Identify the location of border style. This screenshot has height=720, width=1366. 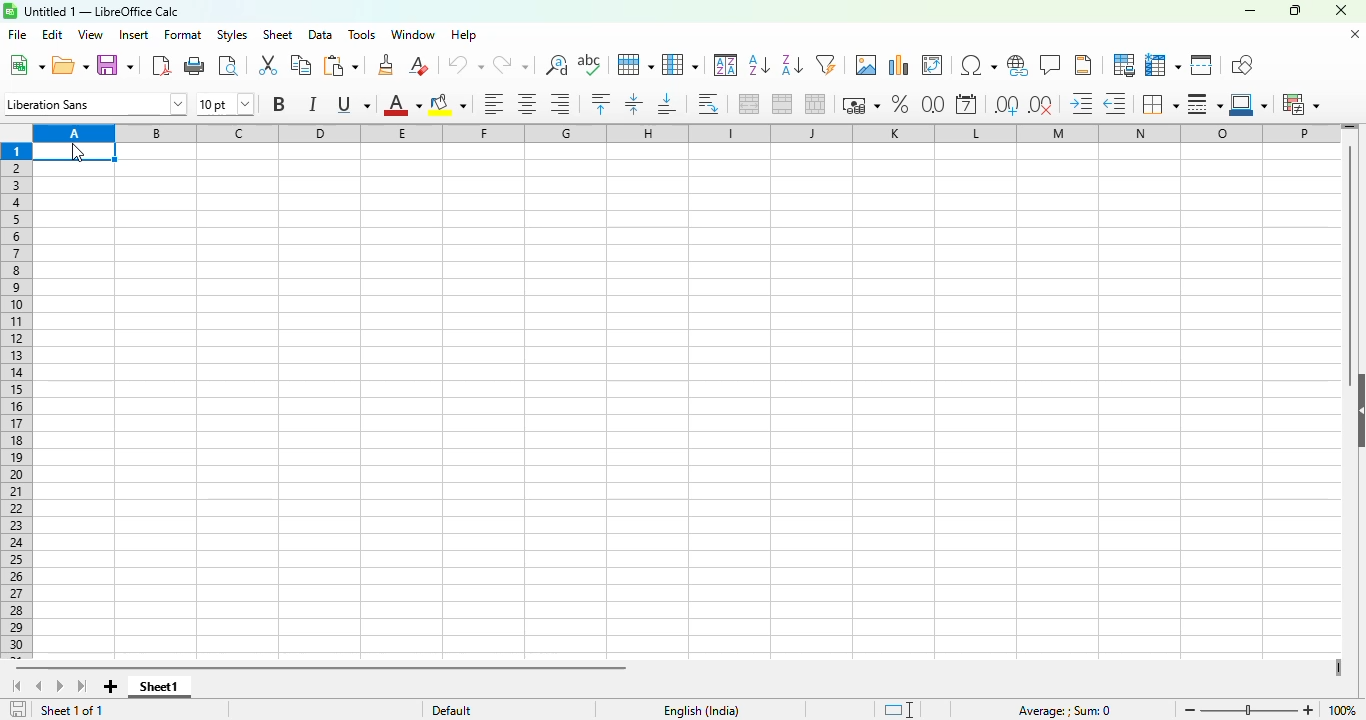
(1205, 105).